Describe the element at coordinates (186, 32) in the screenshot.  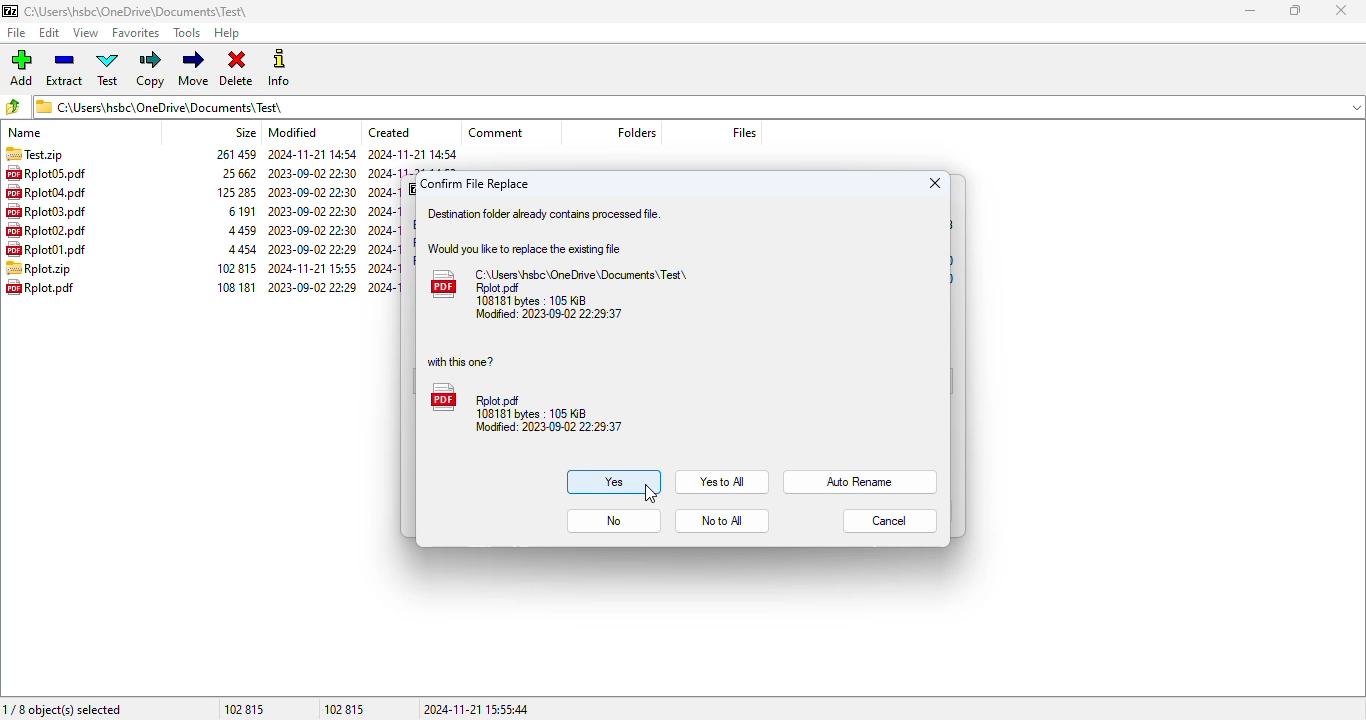
I see `tools` at that location.